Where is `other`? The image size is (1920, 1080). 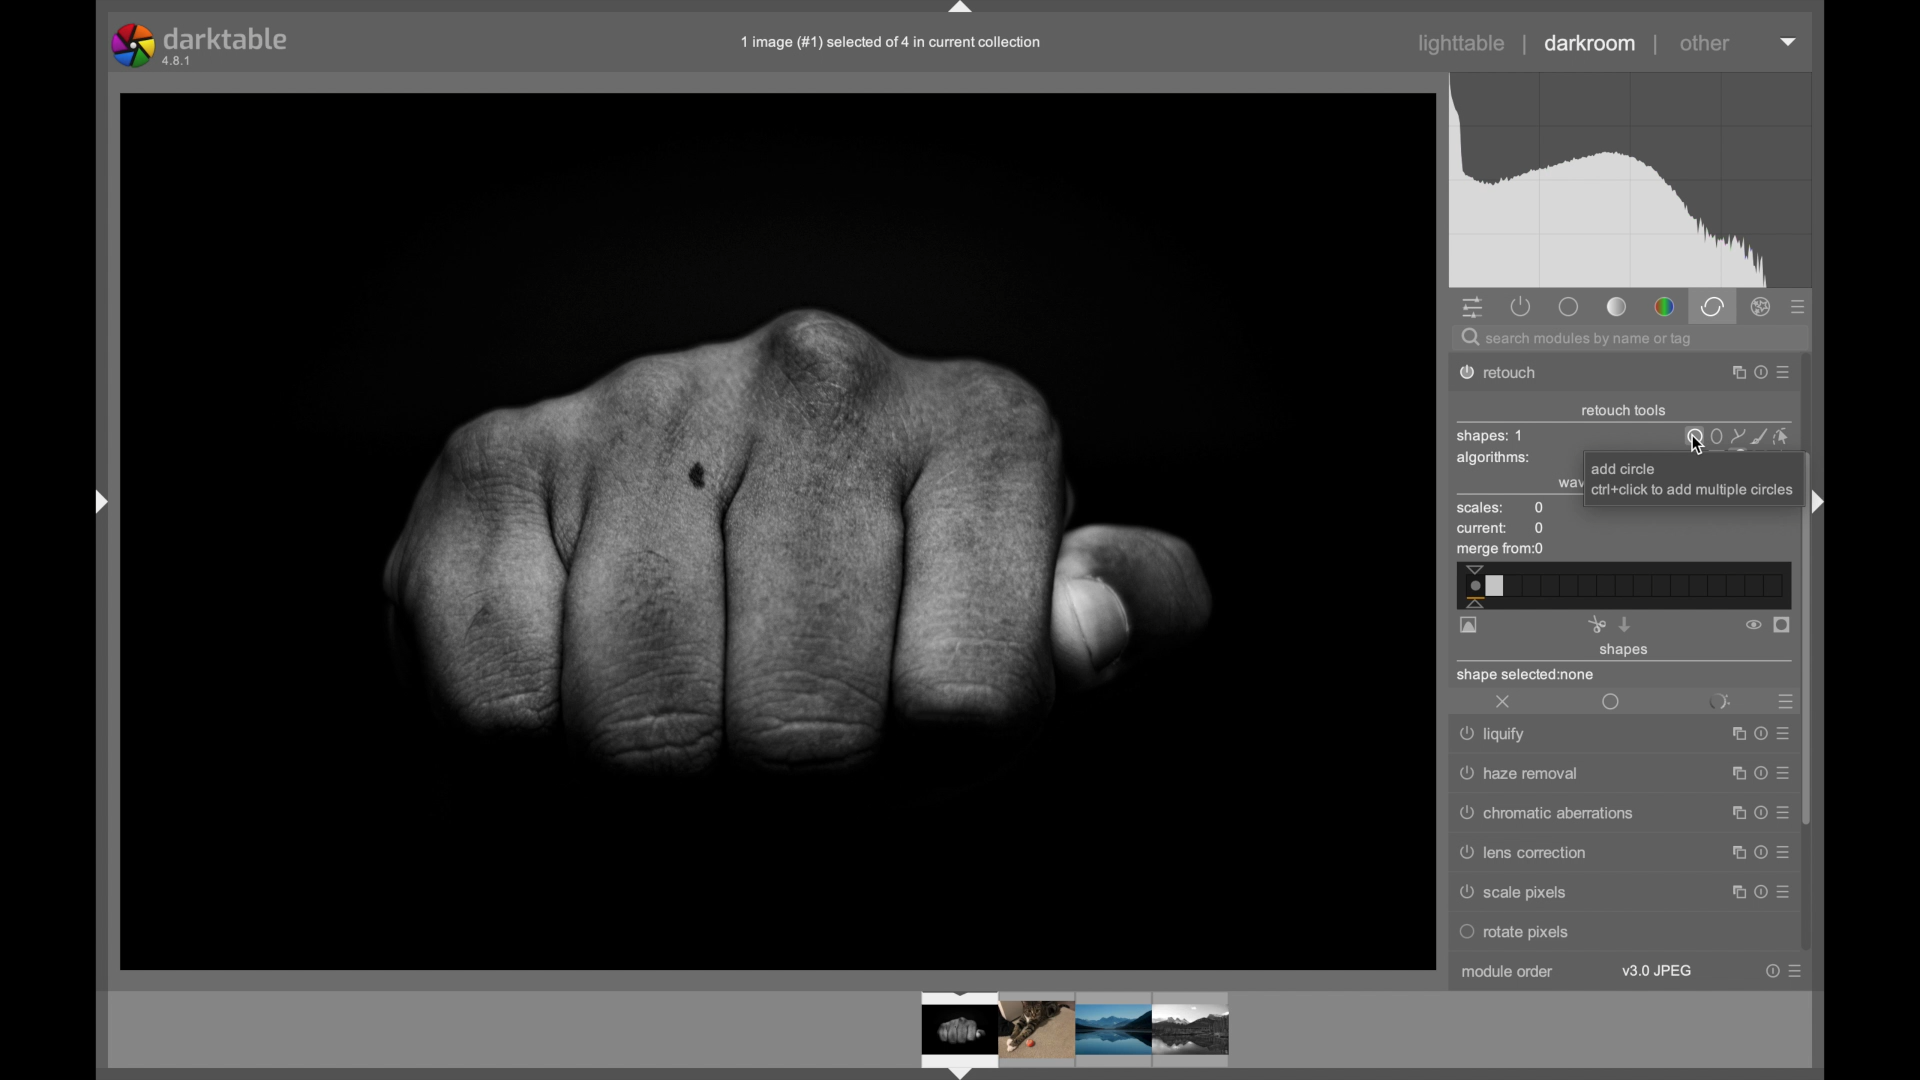 other is located at coordinates (1705, 43).